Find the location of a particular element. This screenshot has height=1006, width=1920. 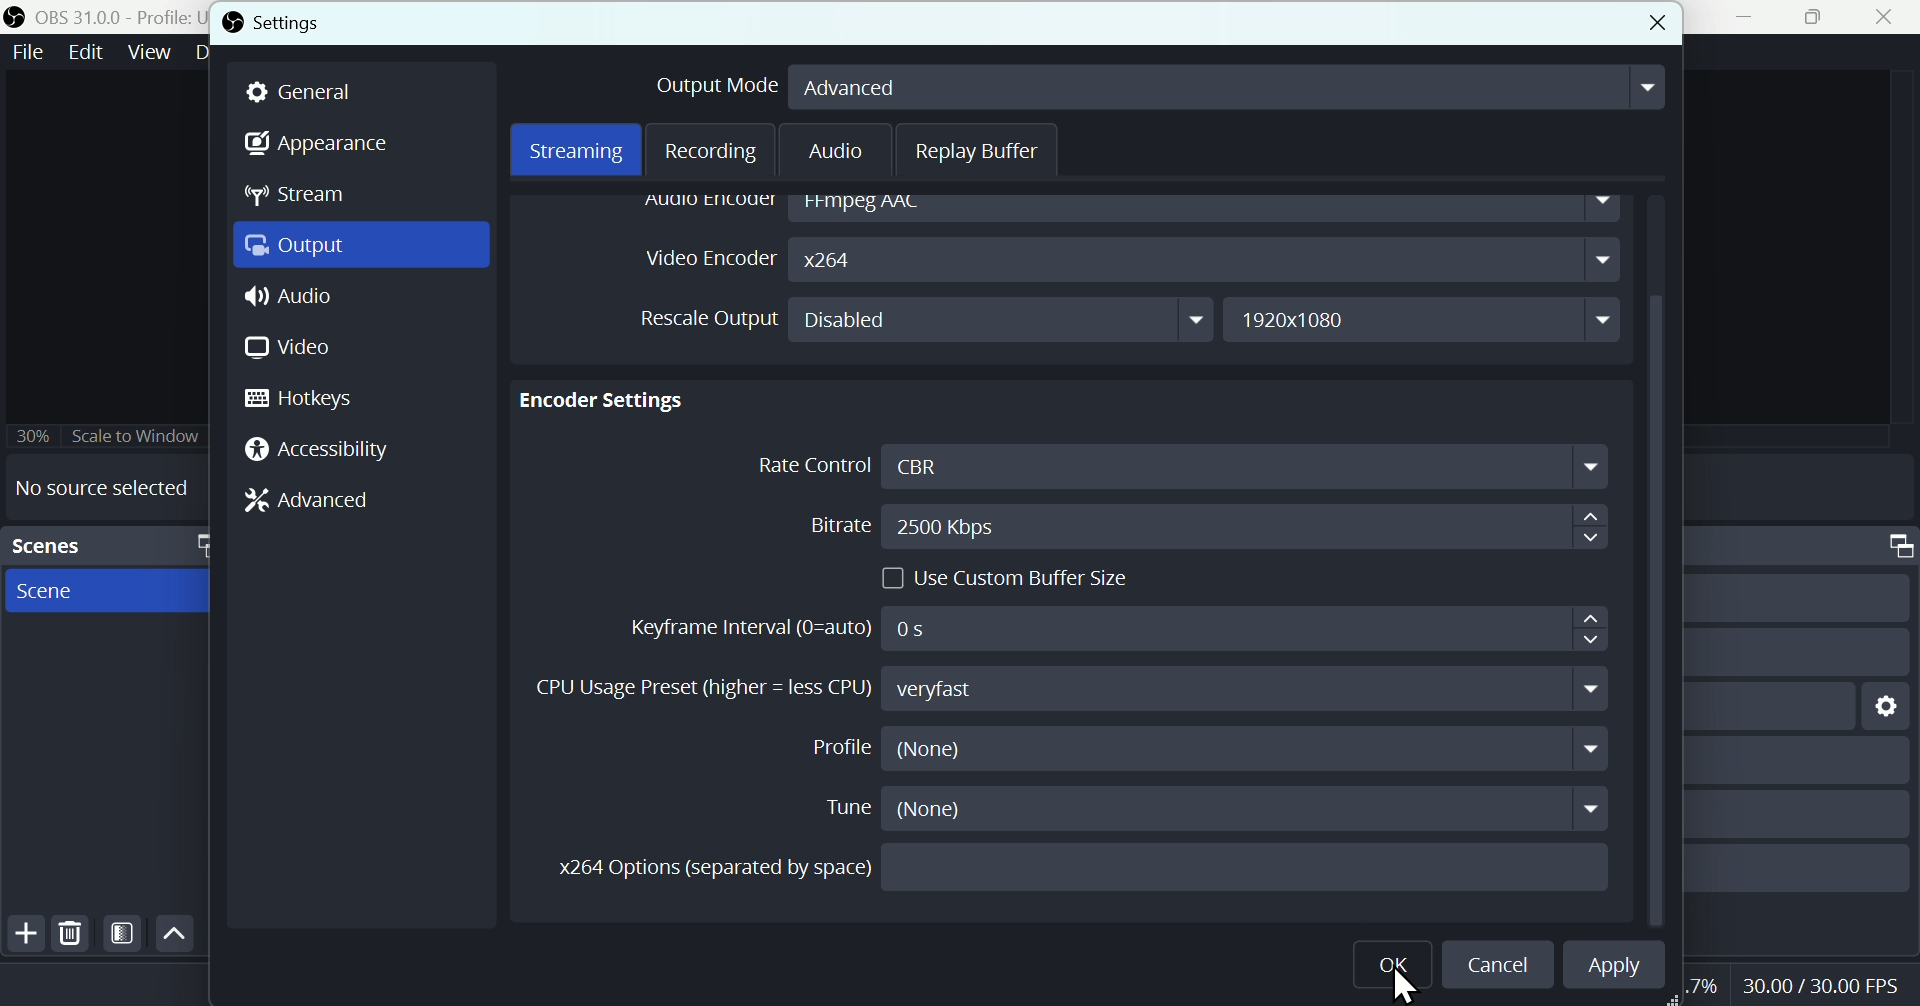

up is located at coordinates (175, 932).